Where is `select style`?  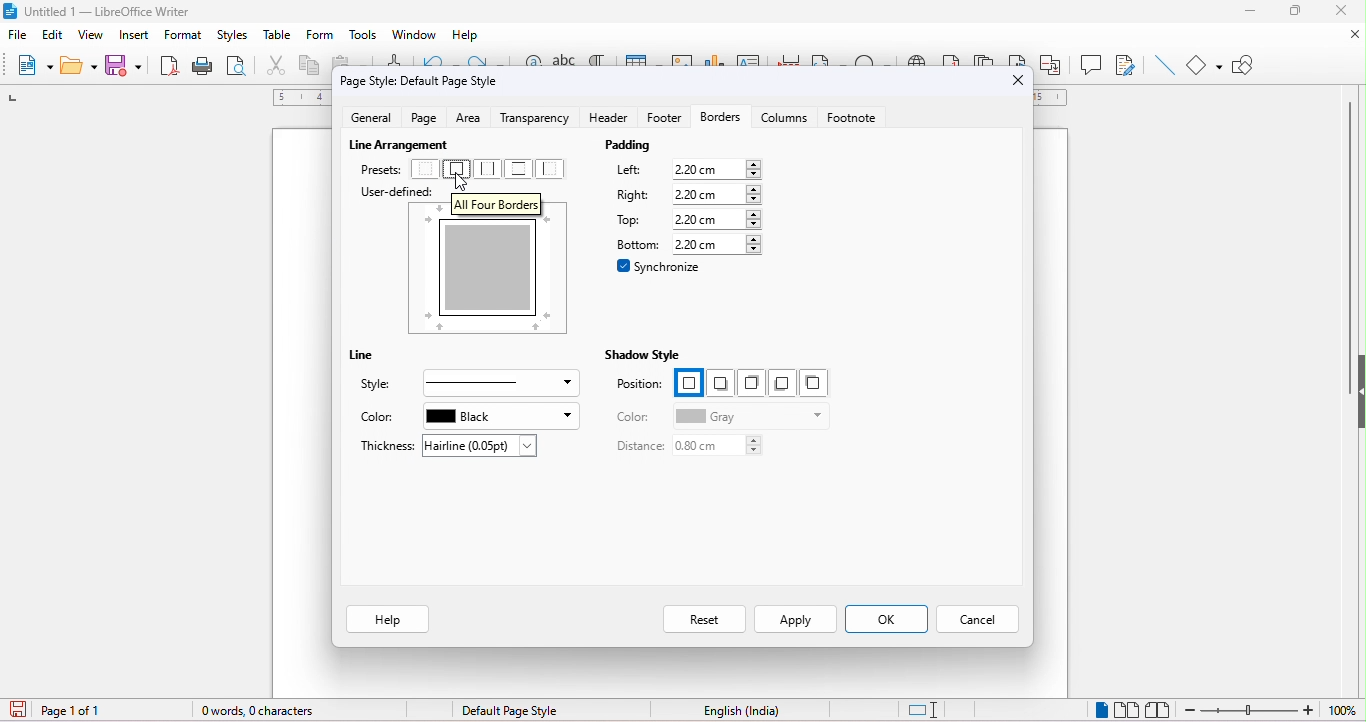 select style is located at coordinates (496, 383).